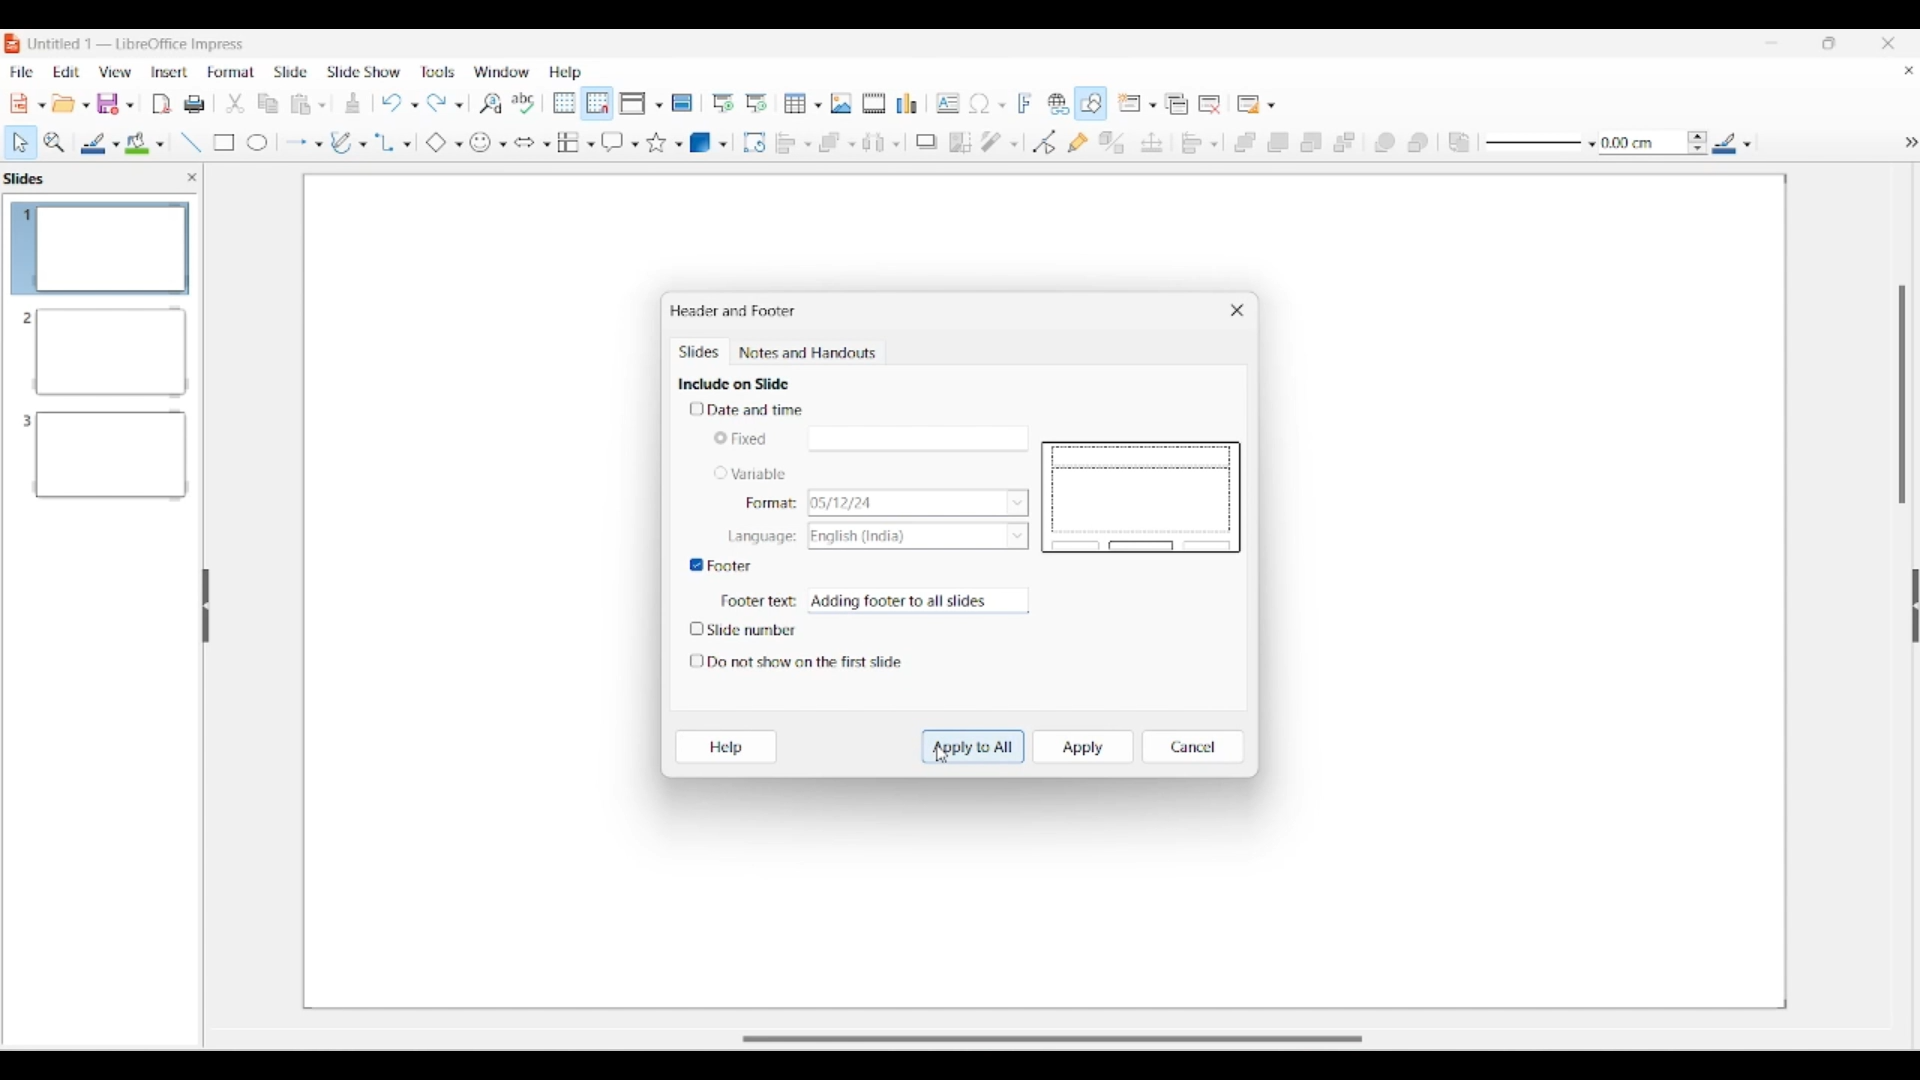 Image resolution: width=1920 pixels, height=1080 pixels. Describe the element at coordinates (794, 144) in the screenshot. I see `Align object options` at that location.